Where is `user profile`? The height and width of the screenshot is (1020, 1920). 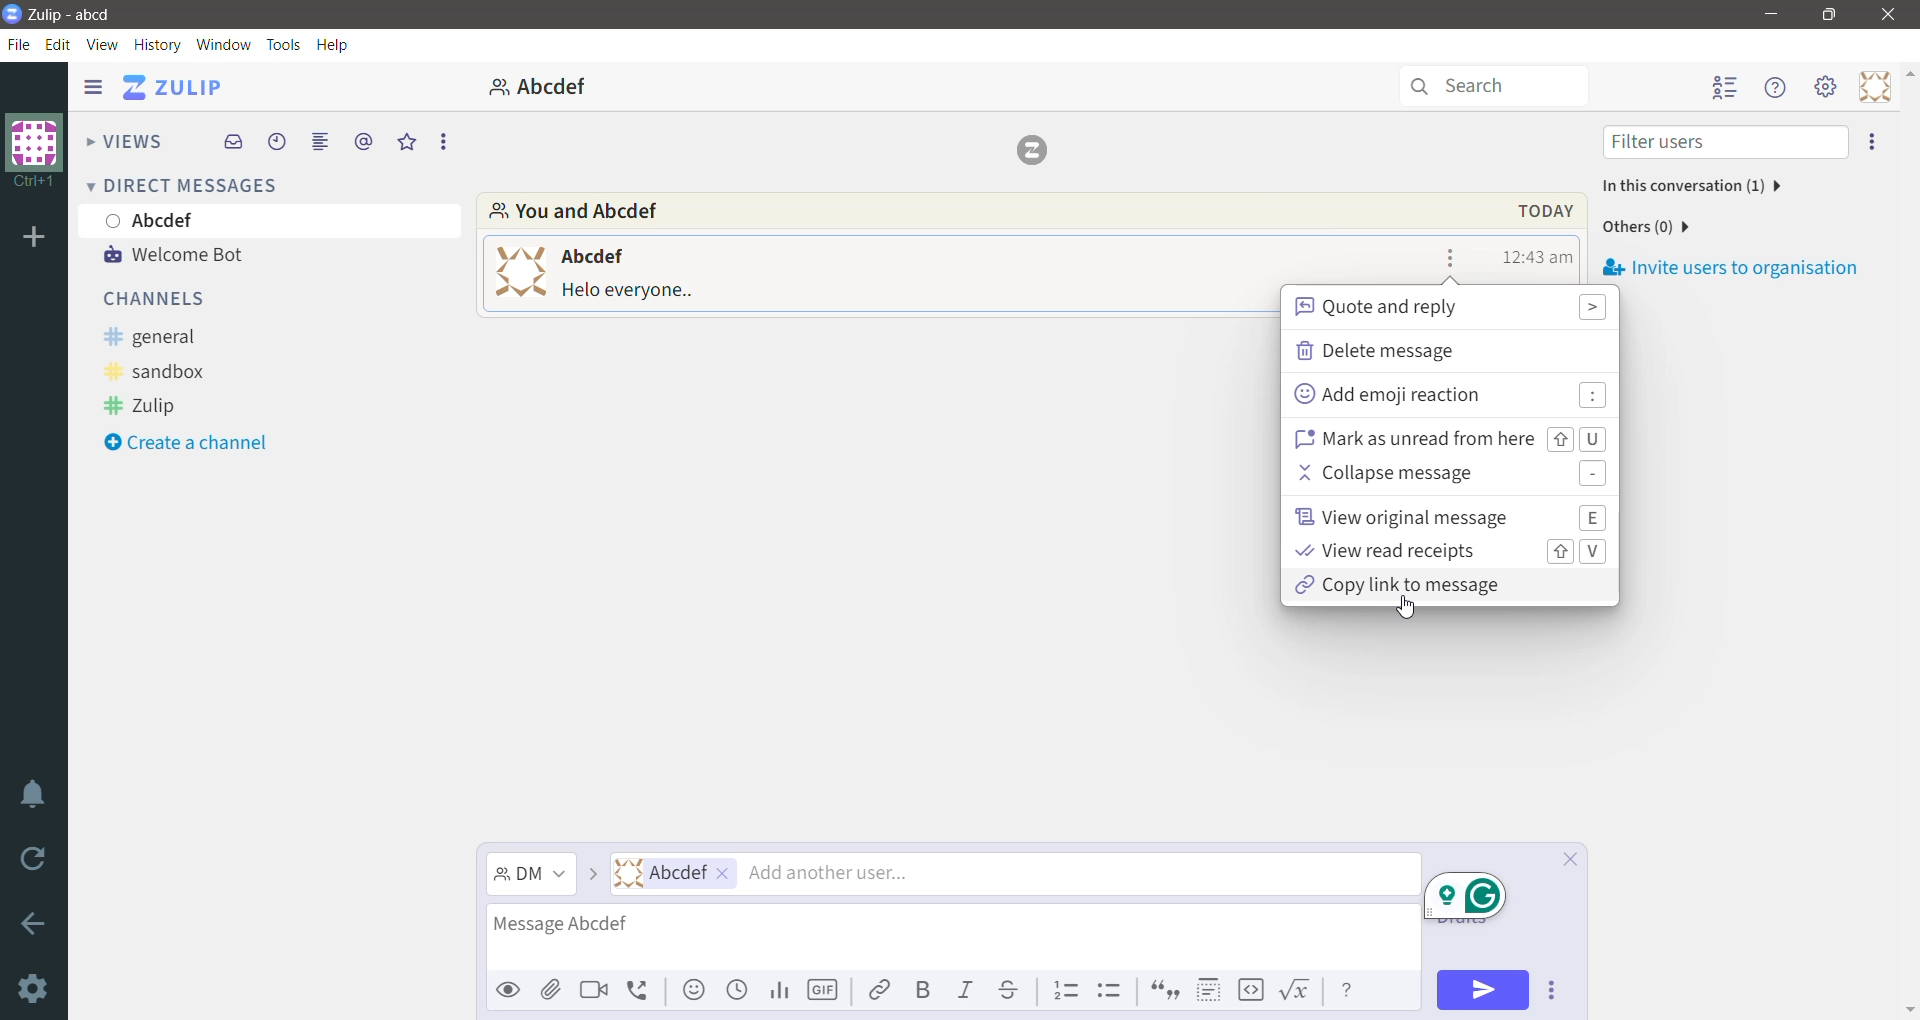 user profile is located at coordinates (517, 270).